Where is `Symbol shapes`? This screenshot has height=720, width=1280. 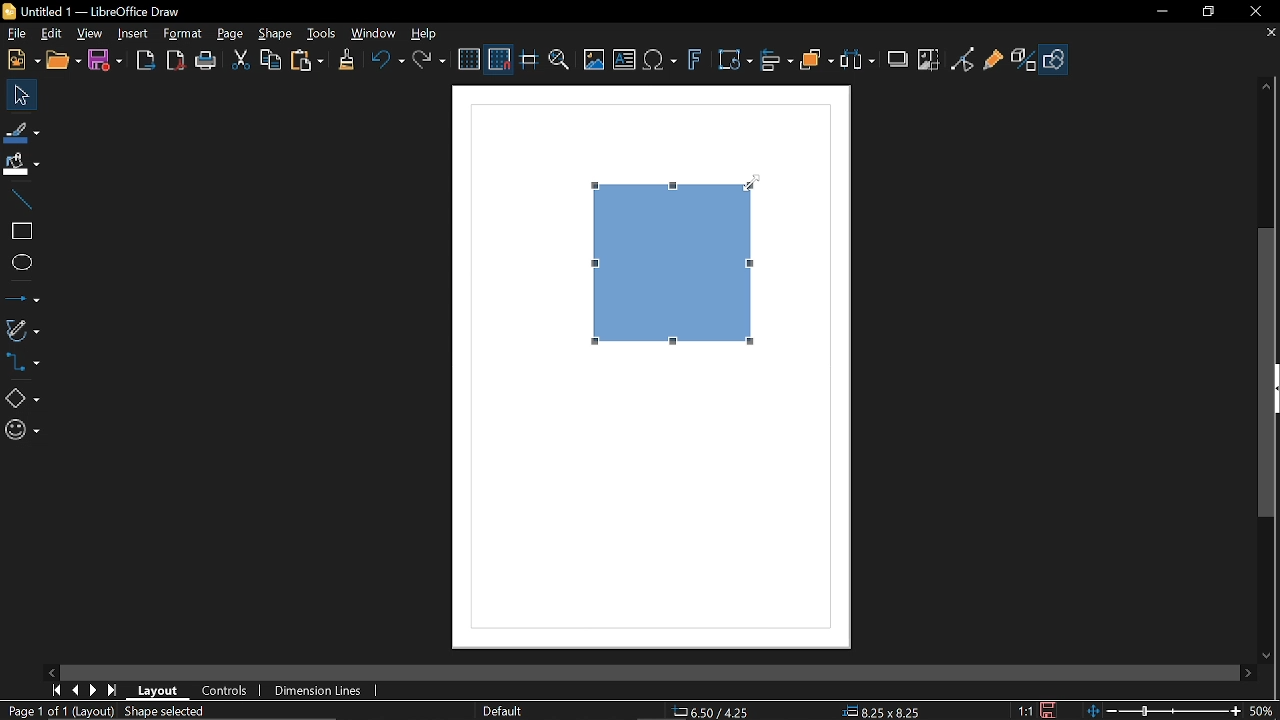
Symbol shapes is located at coordinates (20, 432).